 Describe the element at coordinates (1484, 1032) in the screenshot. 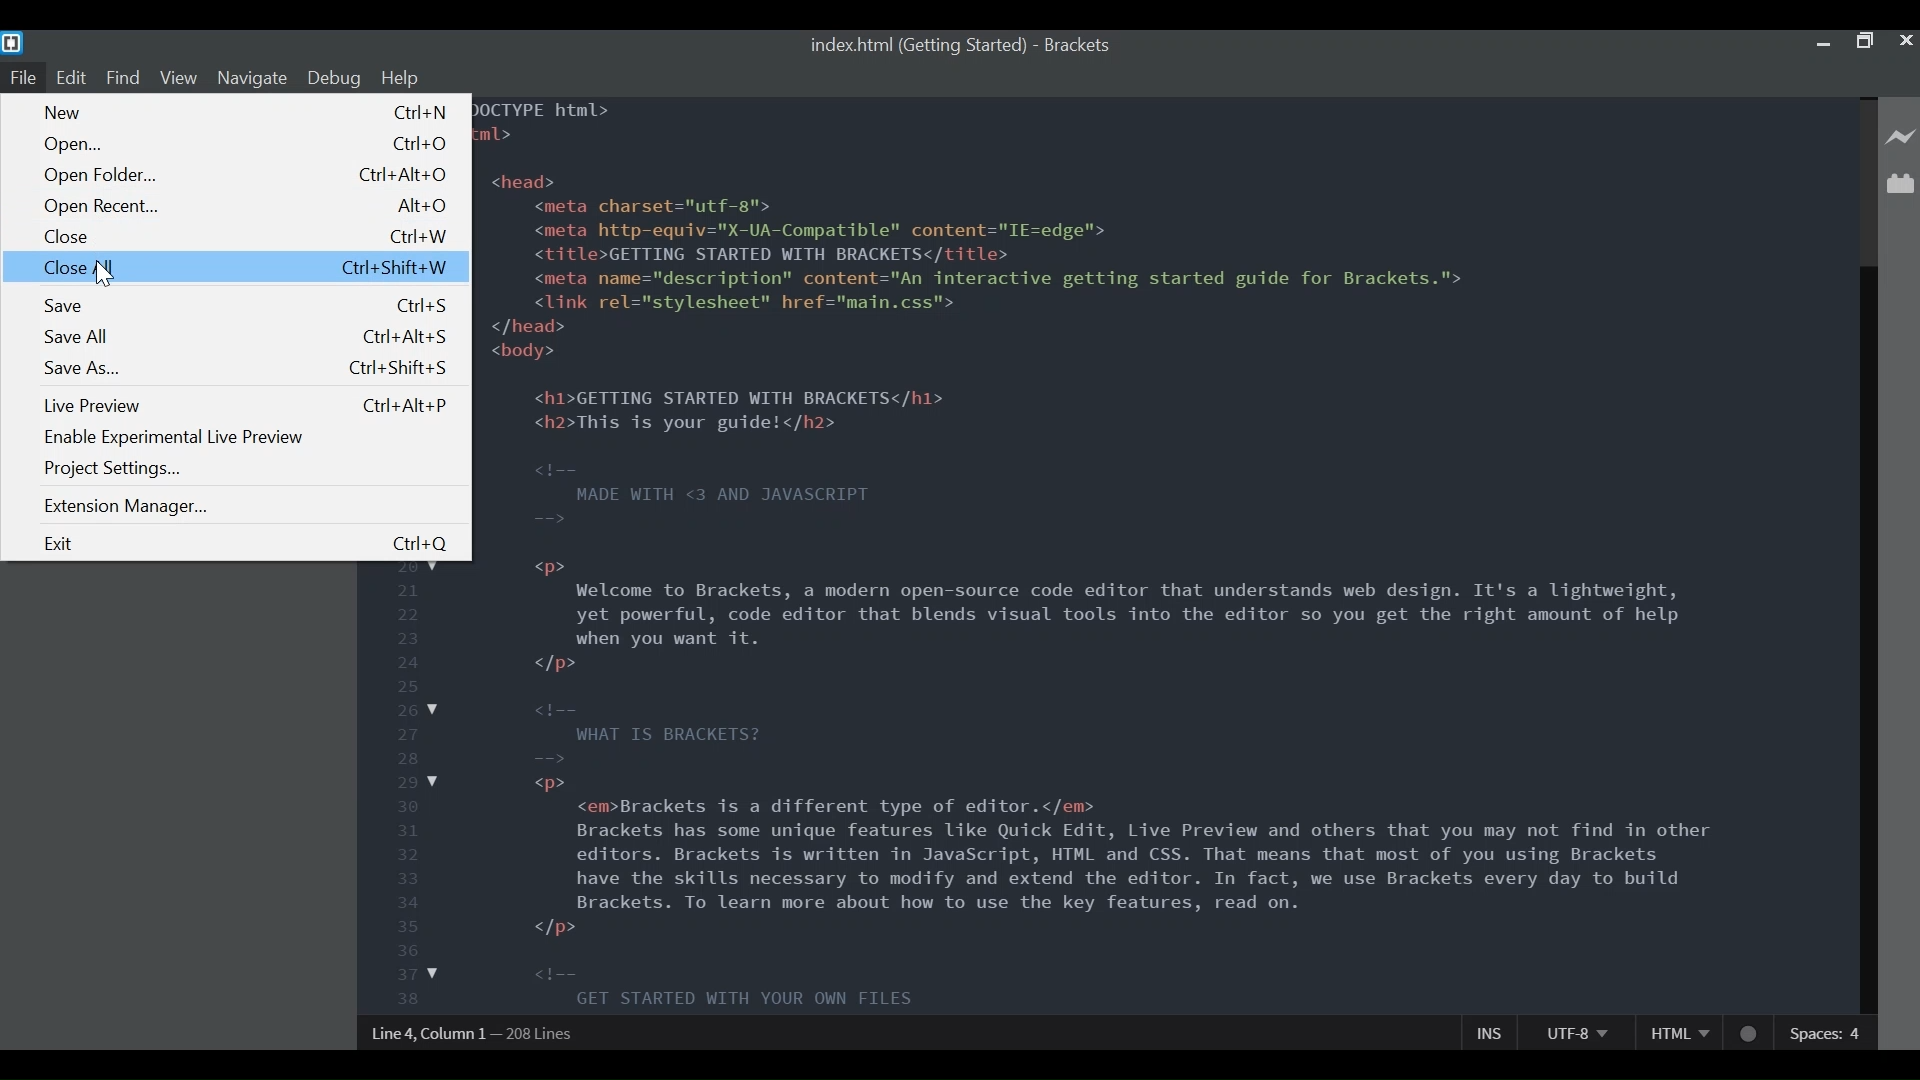

I see `Insert` at that location.